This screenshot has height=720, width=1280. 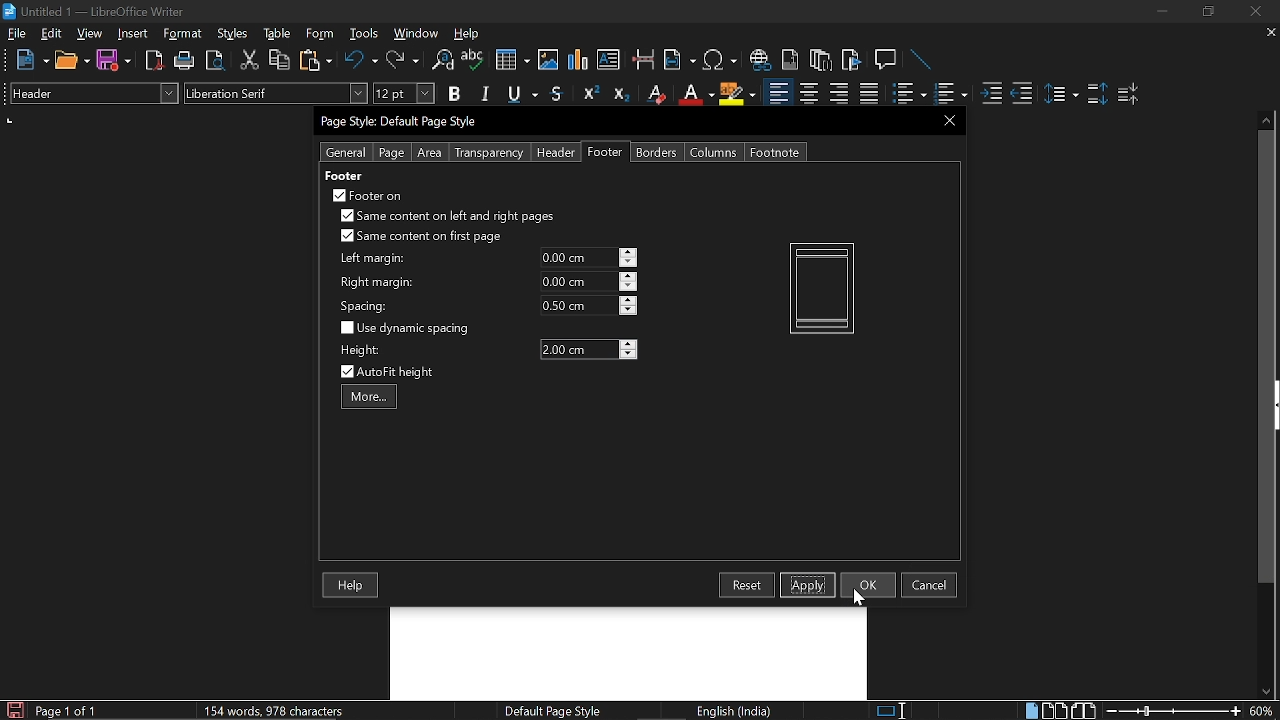 I want to click on Redo, so click(x=402, y=60).